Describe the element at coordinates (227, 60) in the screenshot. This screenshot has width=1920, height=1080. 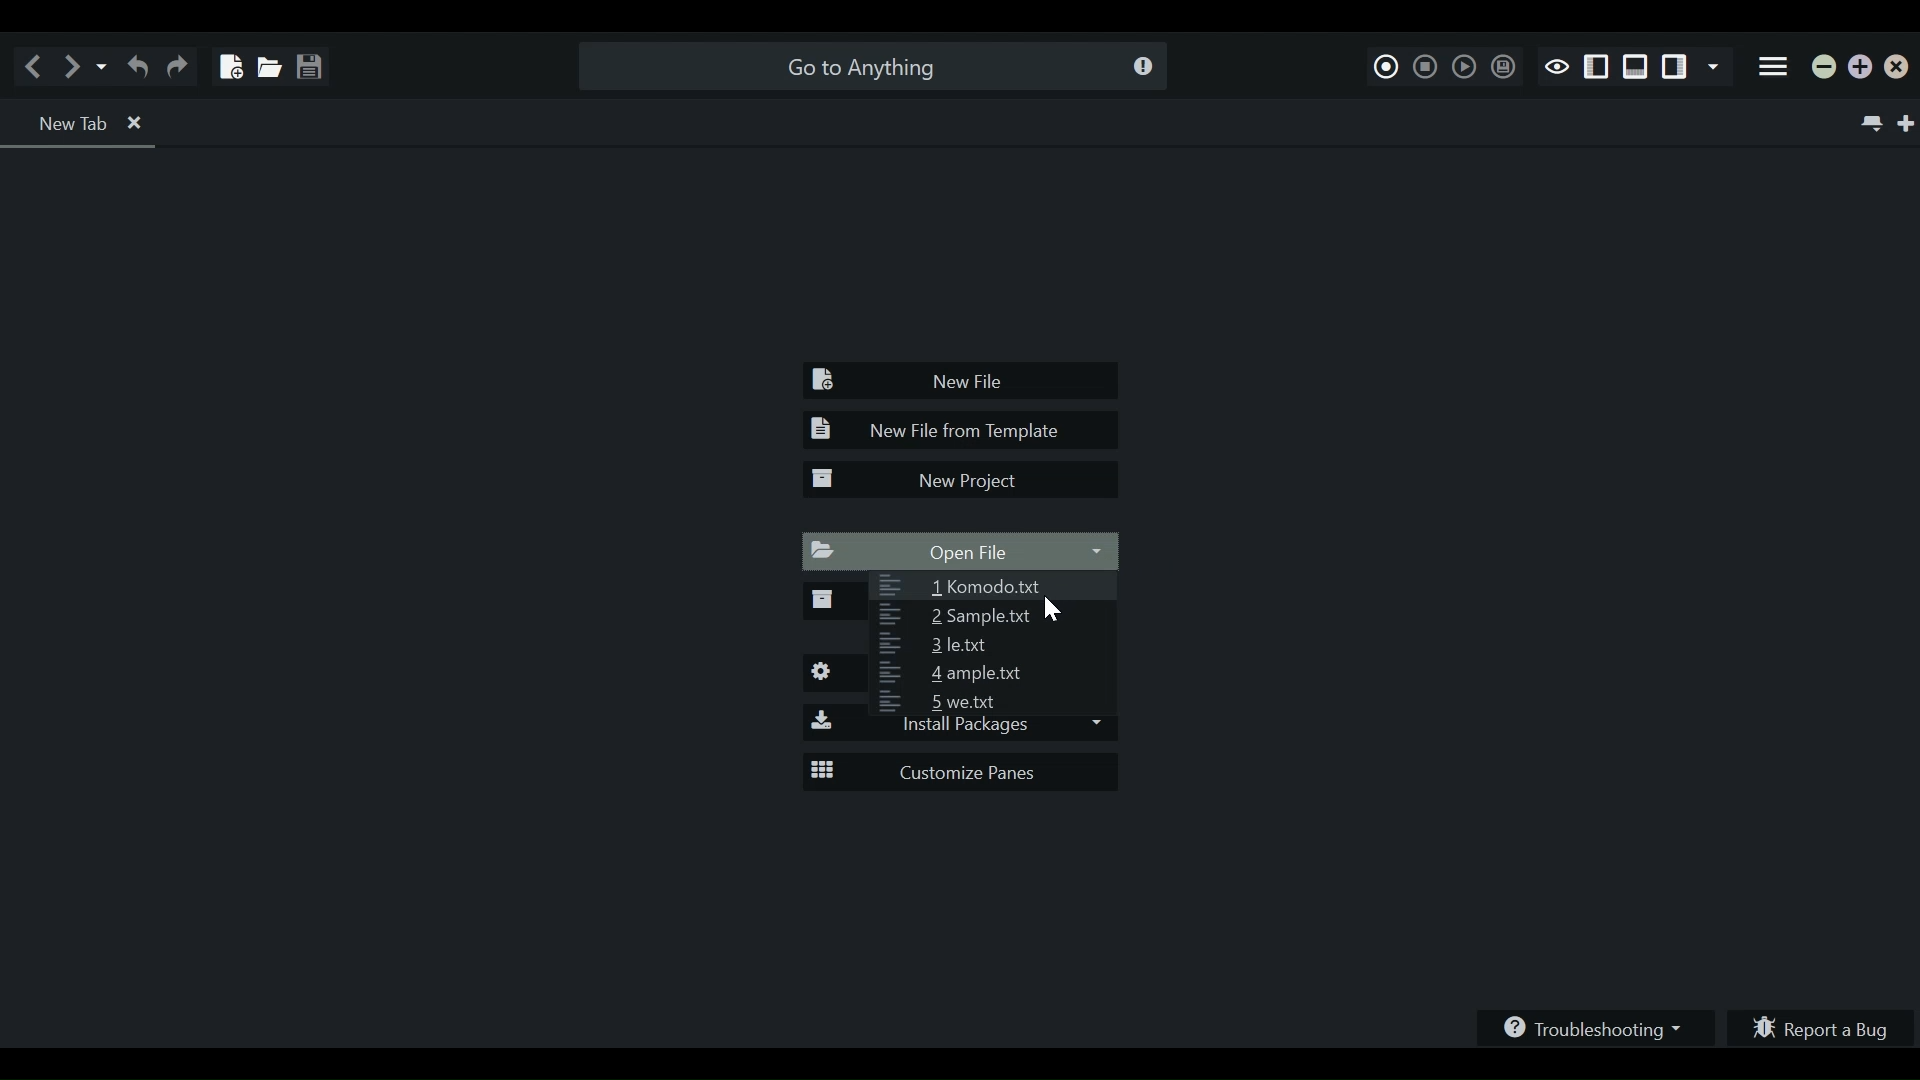
I see `New File` at that location.